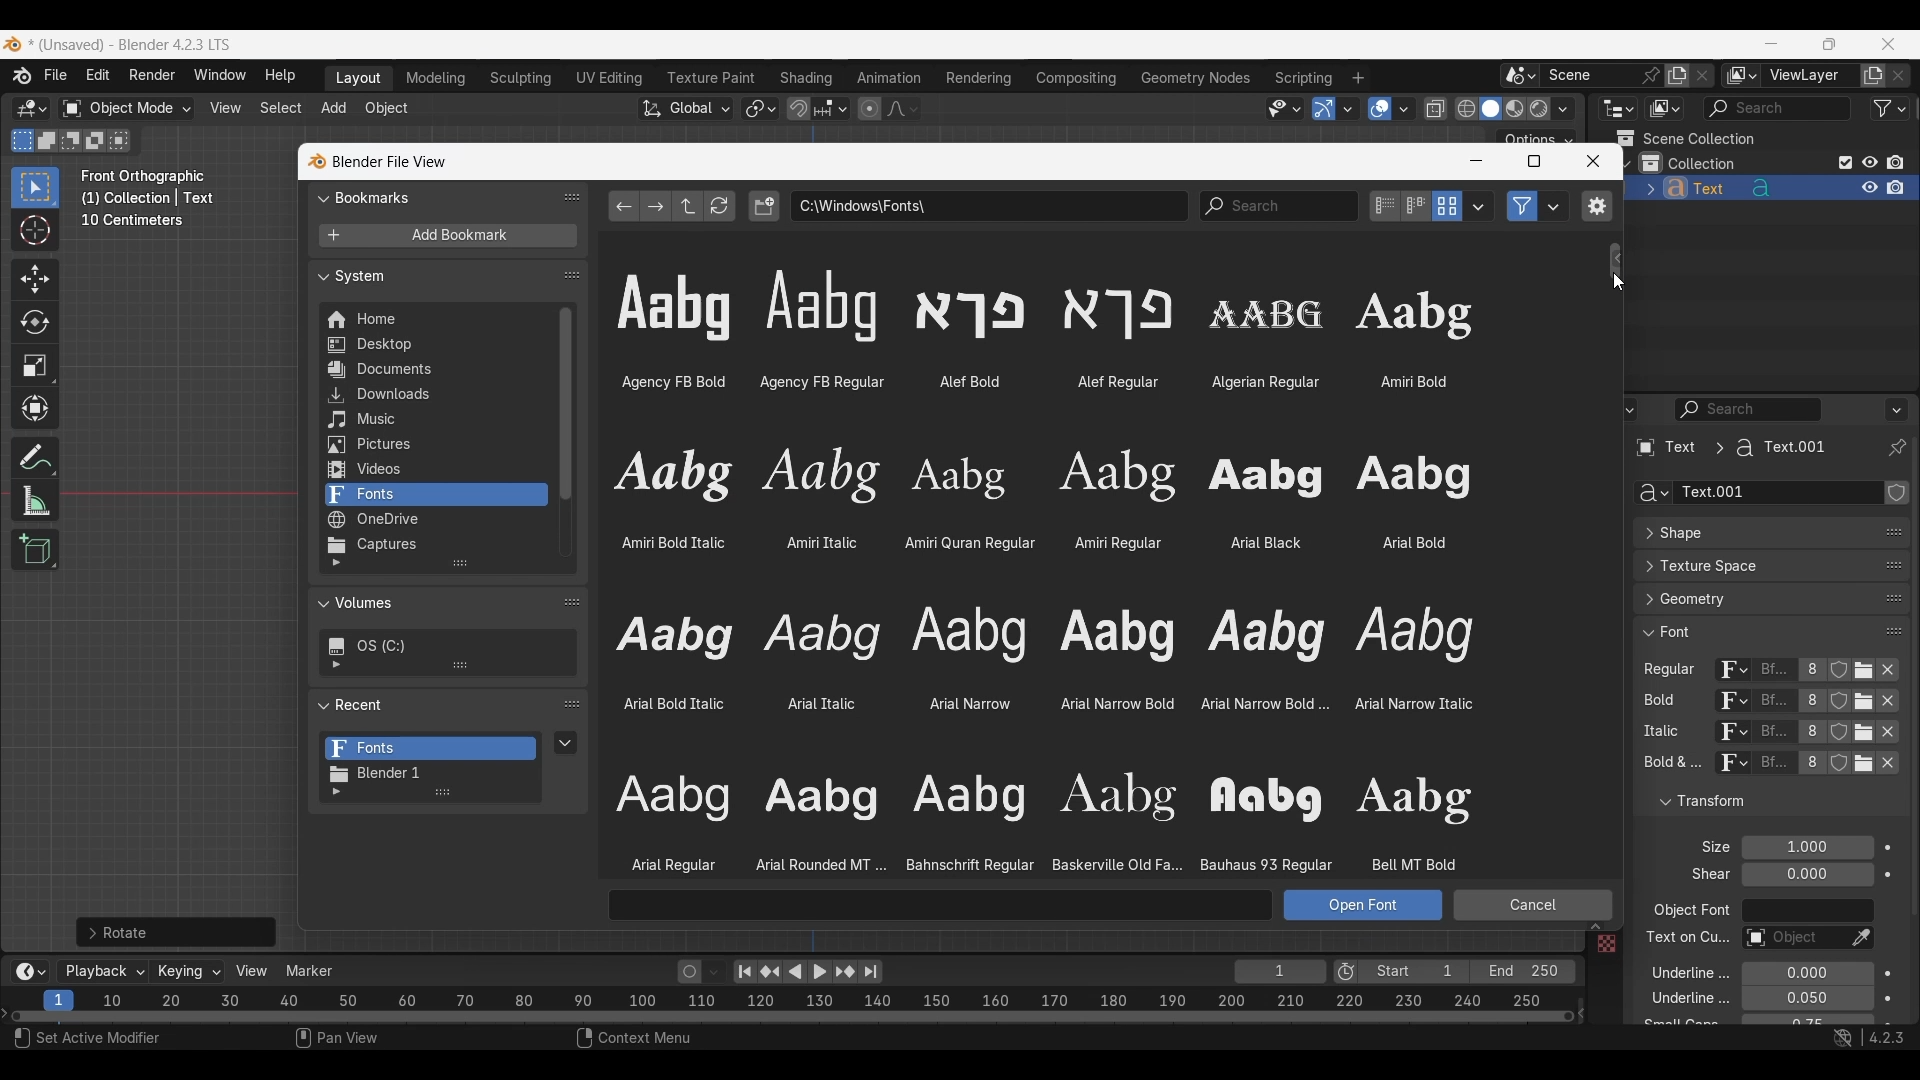 This screenshot has height=1080, width=1920. I want to click on Parent directory, so click(688, 206).